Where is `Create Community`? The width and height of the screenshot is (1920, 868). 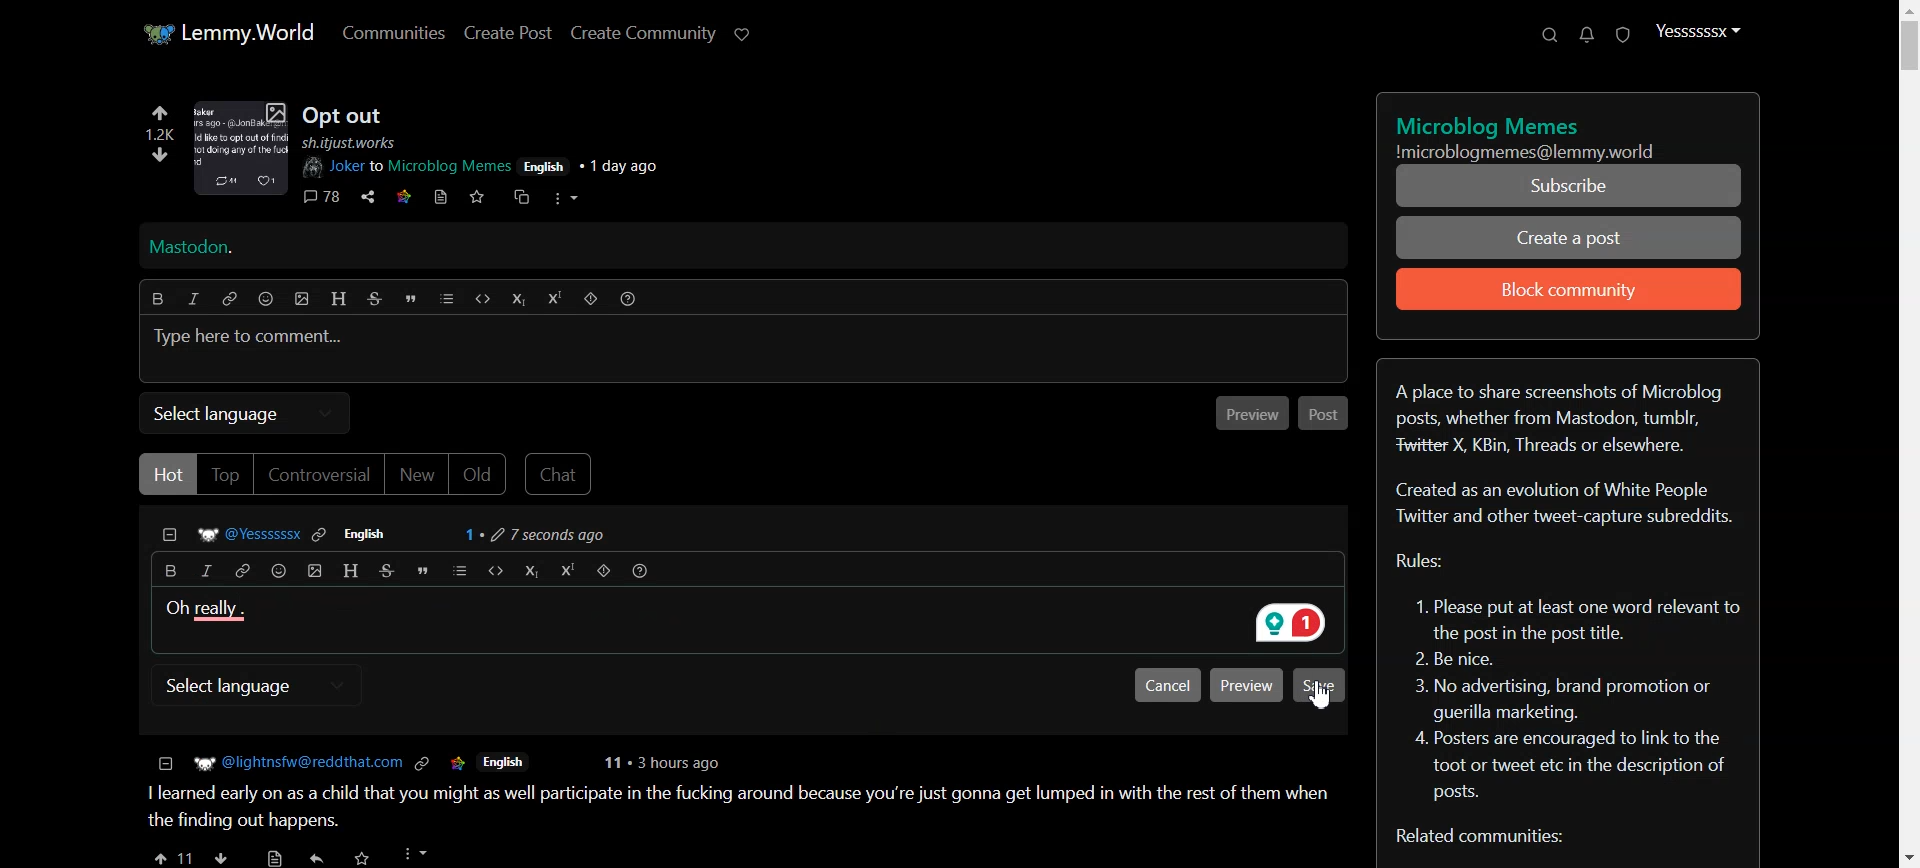
Create Community is located at coordinates (644, 33).